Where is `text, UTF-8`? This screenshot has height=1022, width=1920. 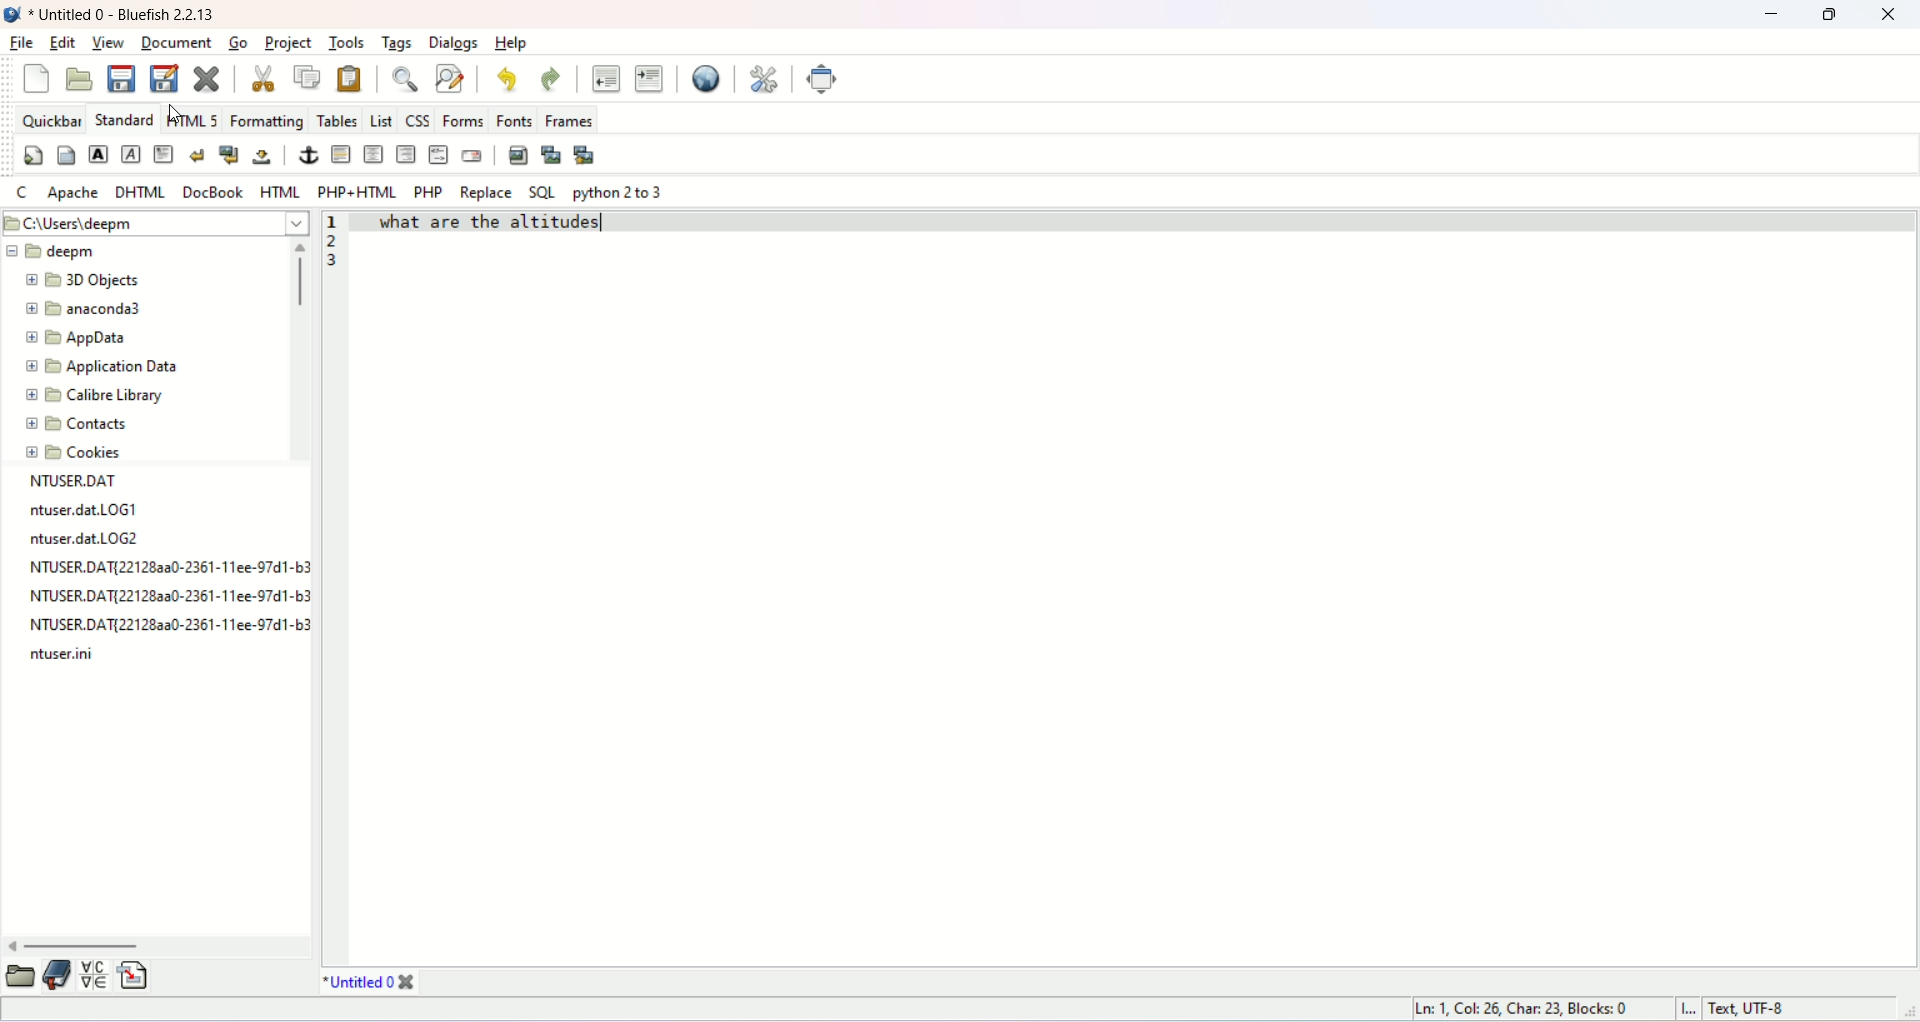
text, UTF-8 is located at coordinates (1779, 1009).